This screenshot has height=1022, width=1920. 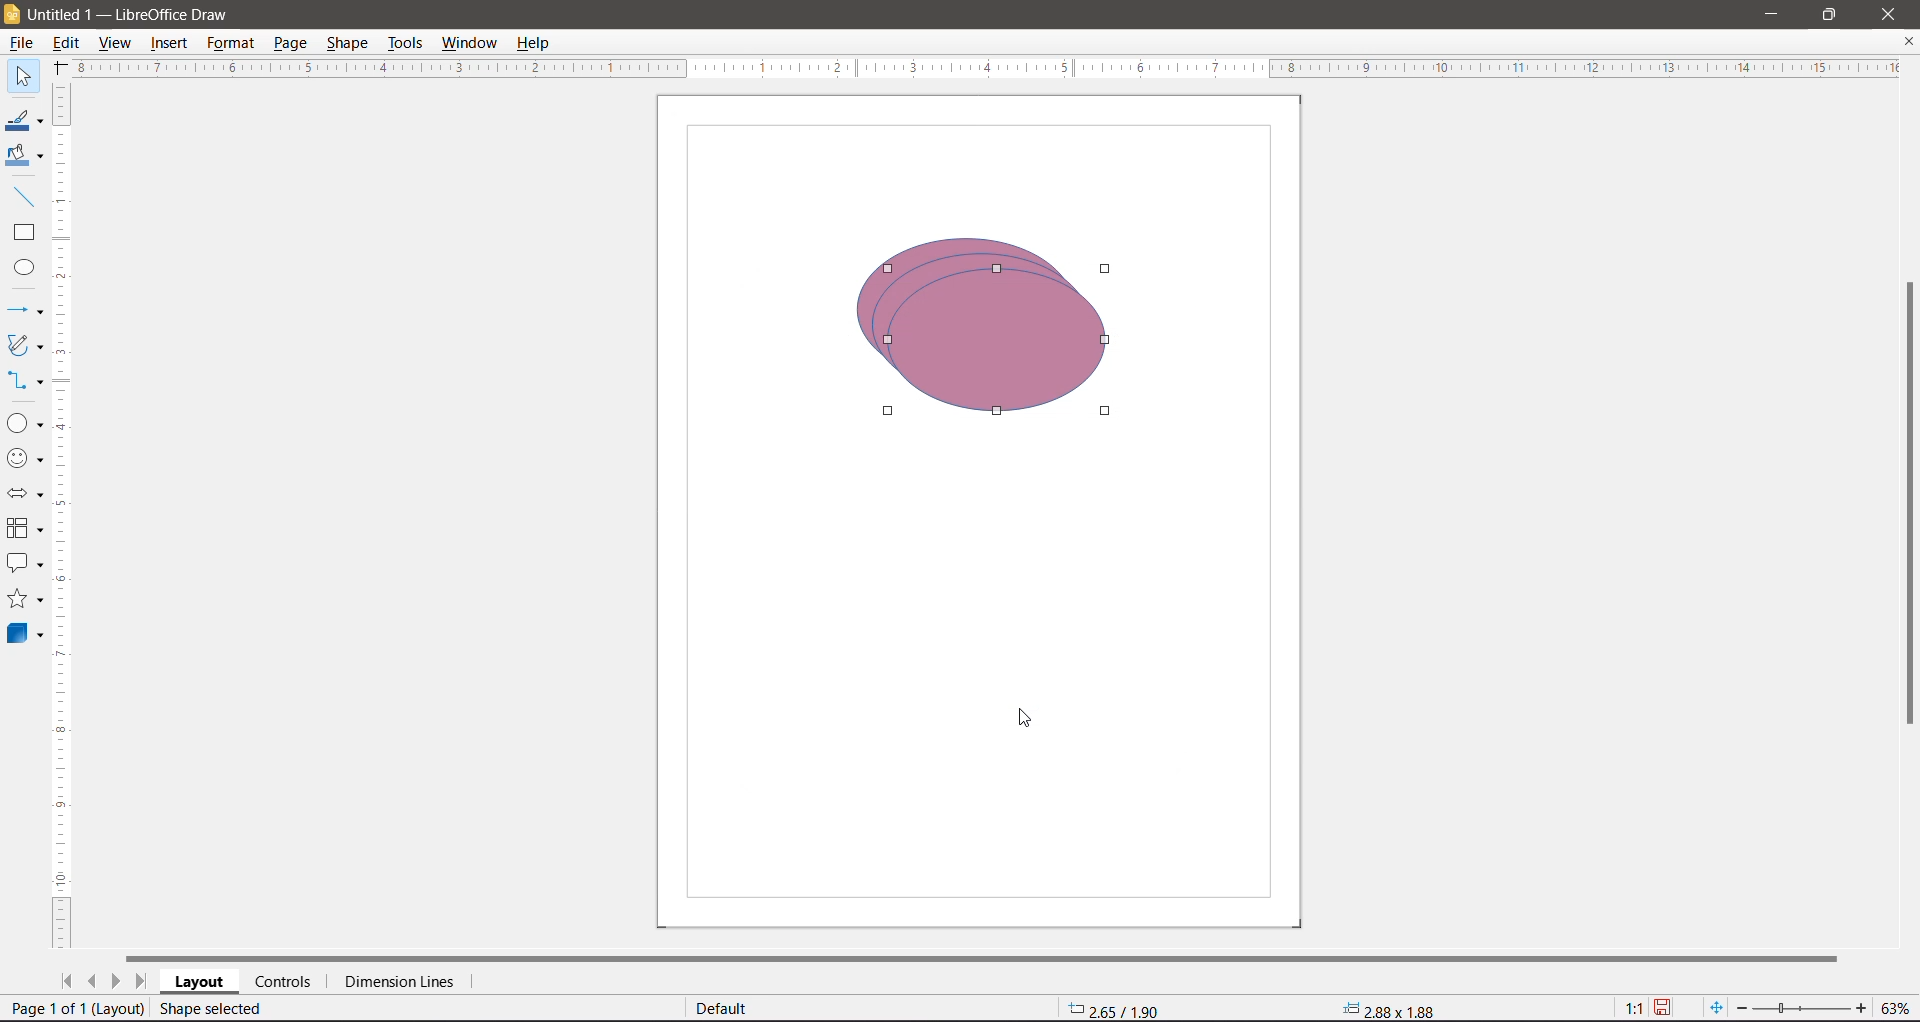 I want to click on Horizontal Ruler, so click(x=981, y=69).